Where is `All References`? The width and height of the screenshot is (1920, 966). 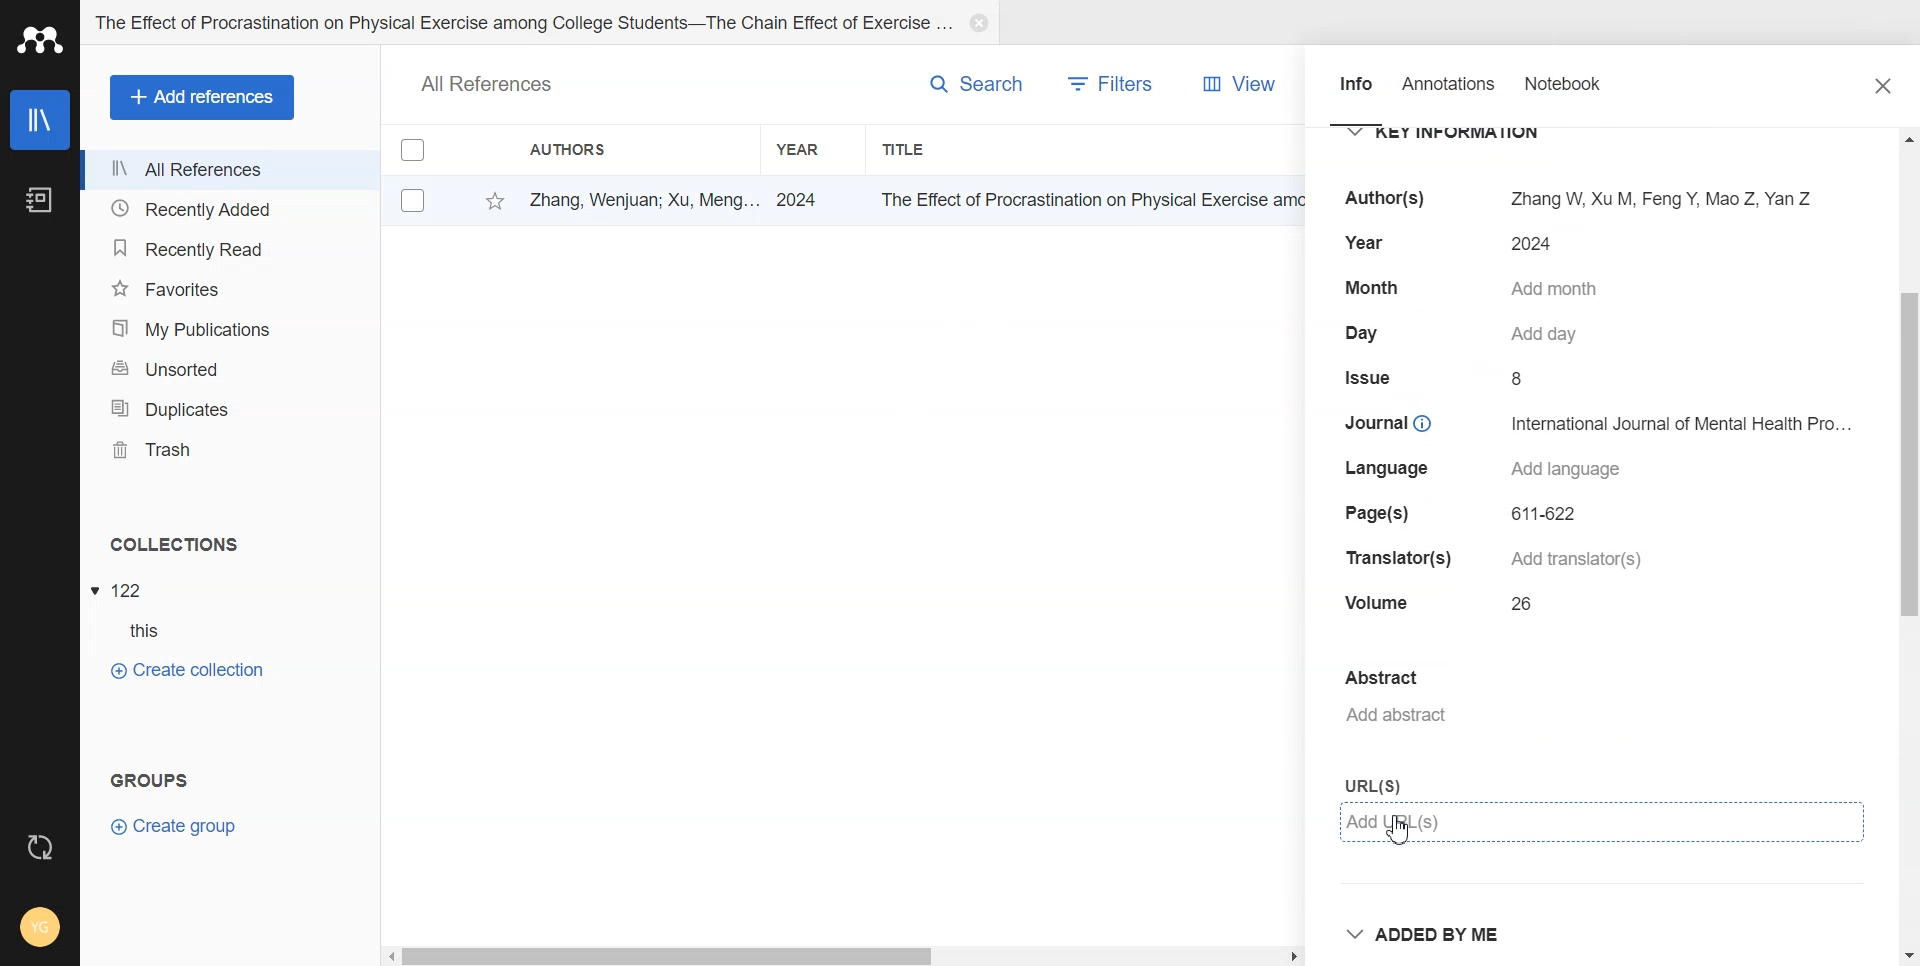
All References is located at coordinates (229, 170).